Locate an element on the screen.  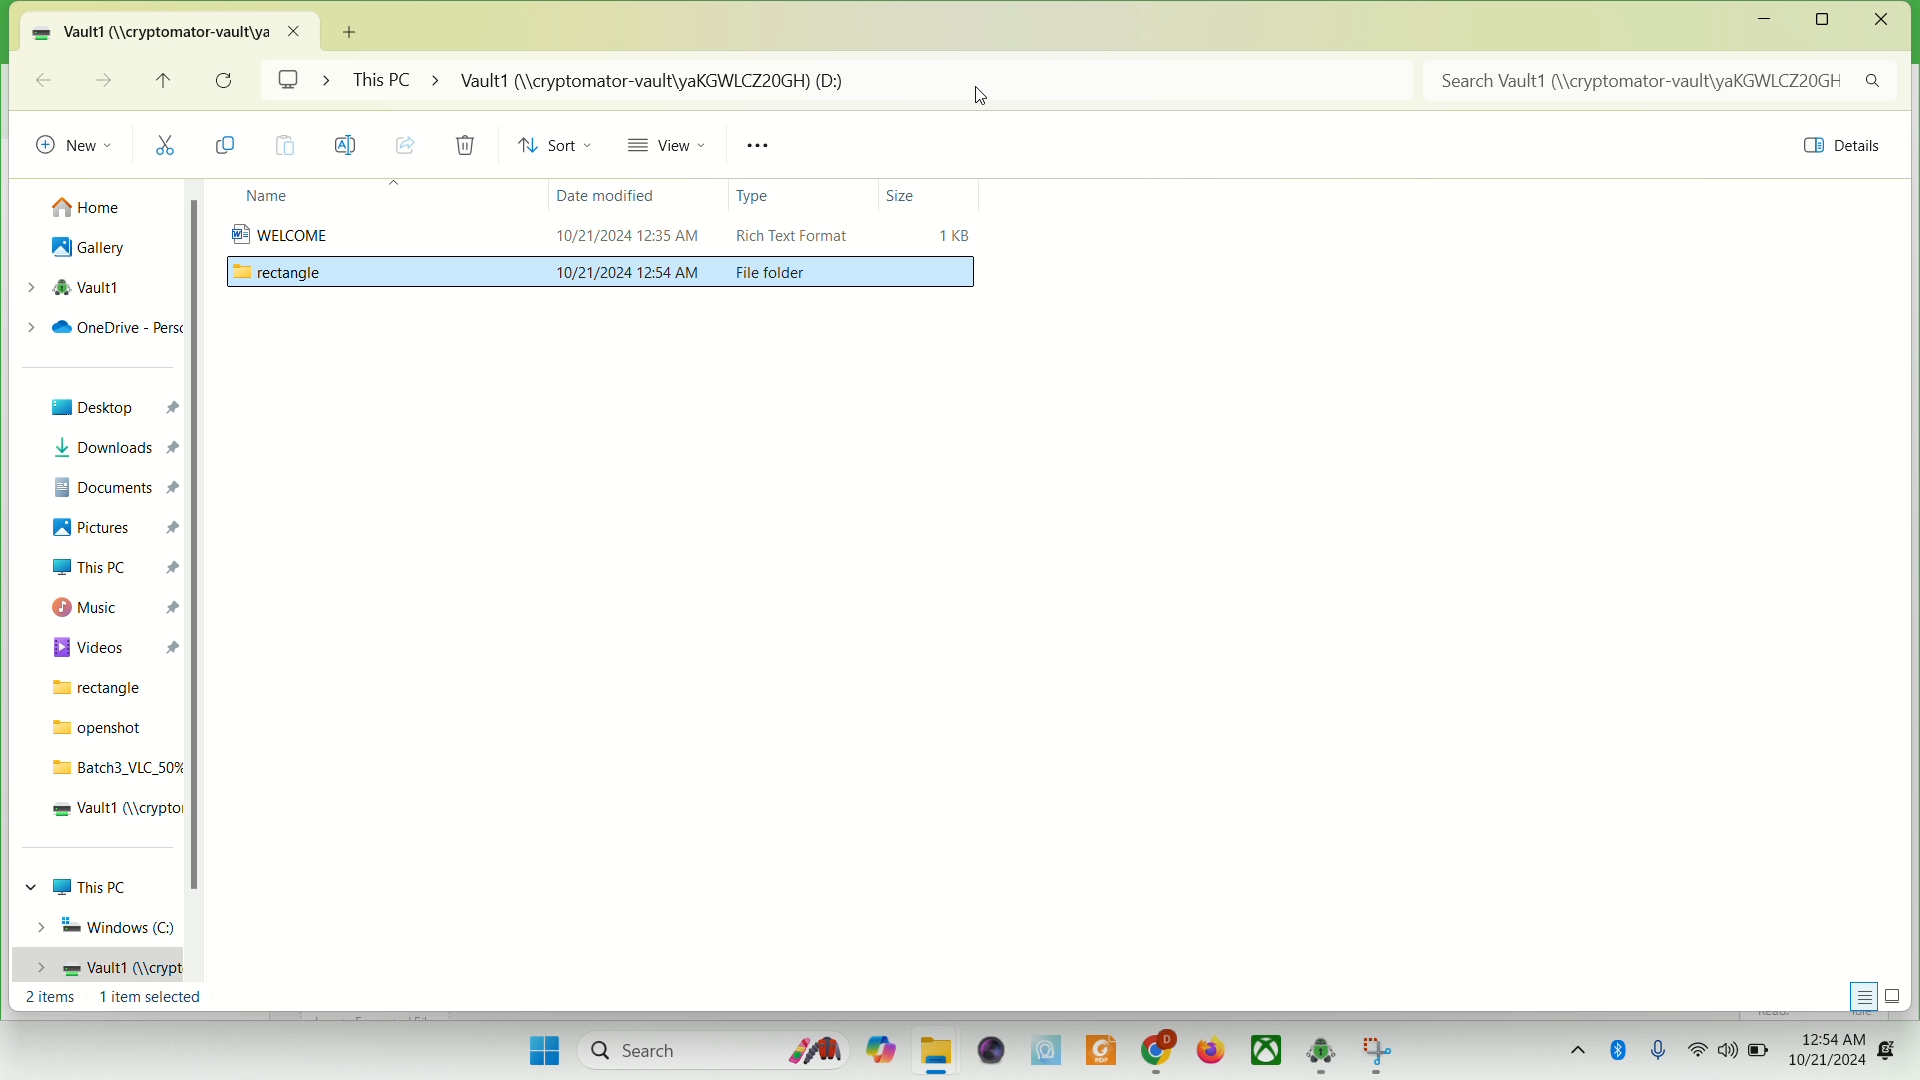
rectangle is located at coordinates (100, 687).